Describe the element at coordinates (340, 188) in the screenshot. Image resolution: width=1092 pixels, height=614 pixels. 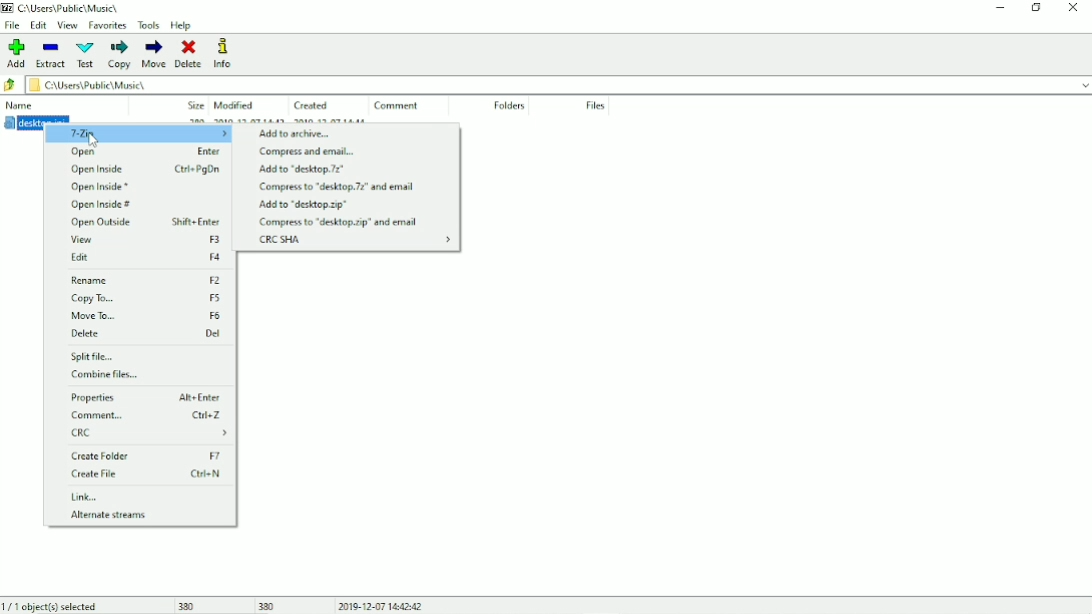
I see `Compress to "desktop.7z" and email` at that location.